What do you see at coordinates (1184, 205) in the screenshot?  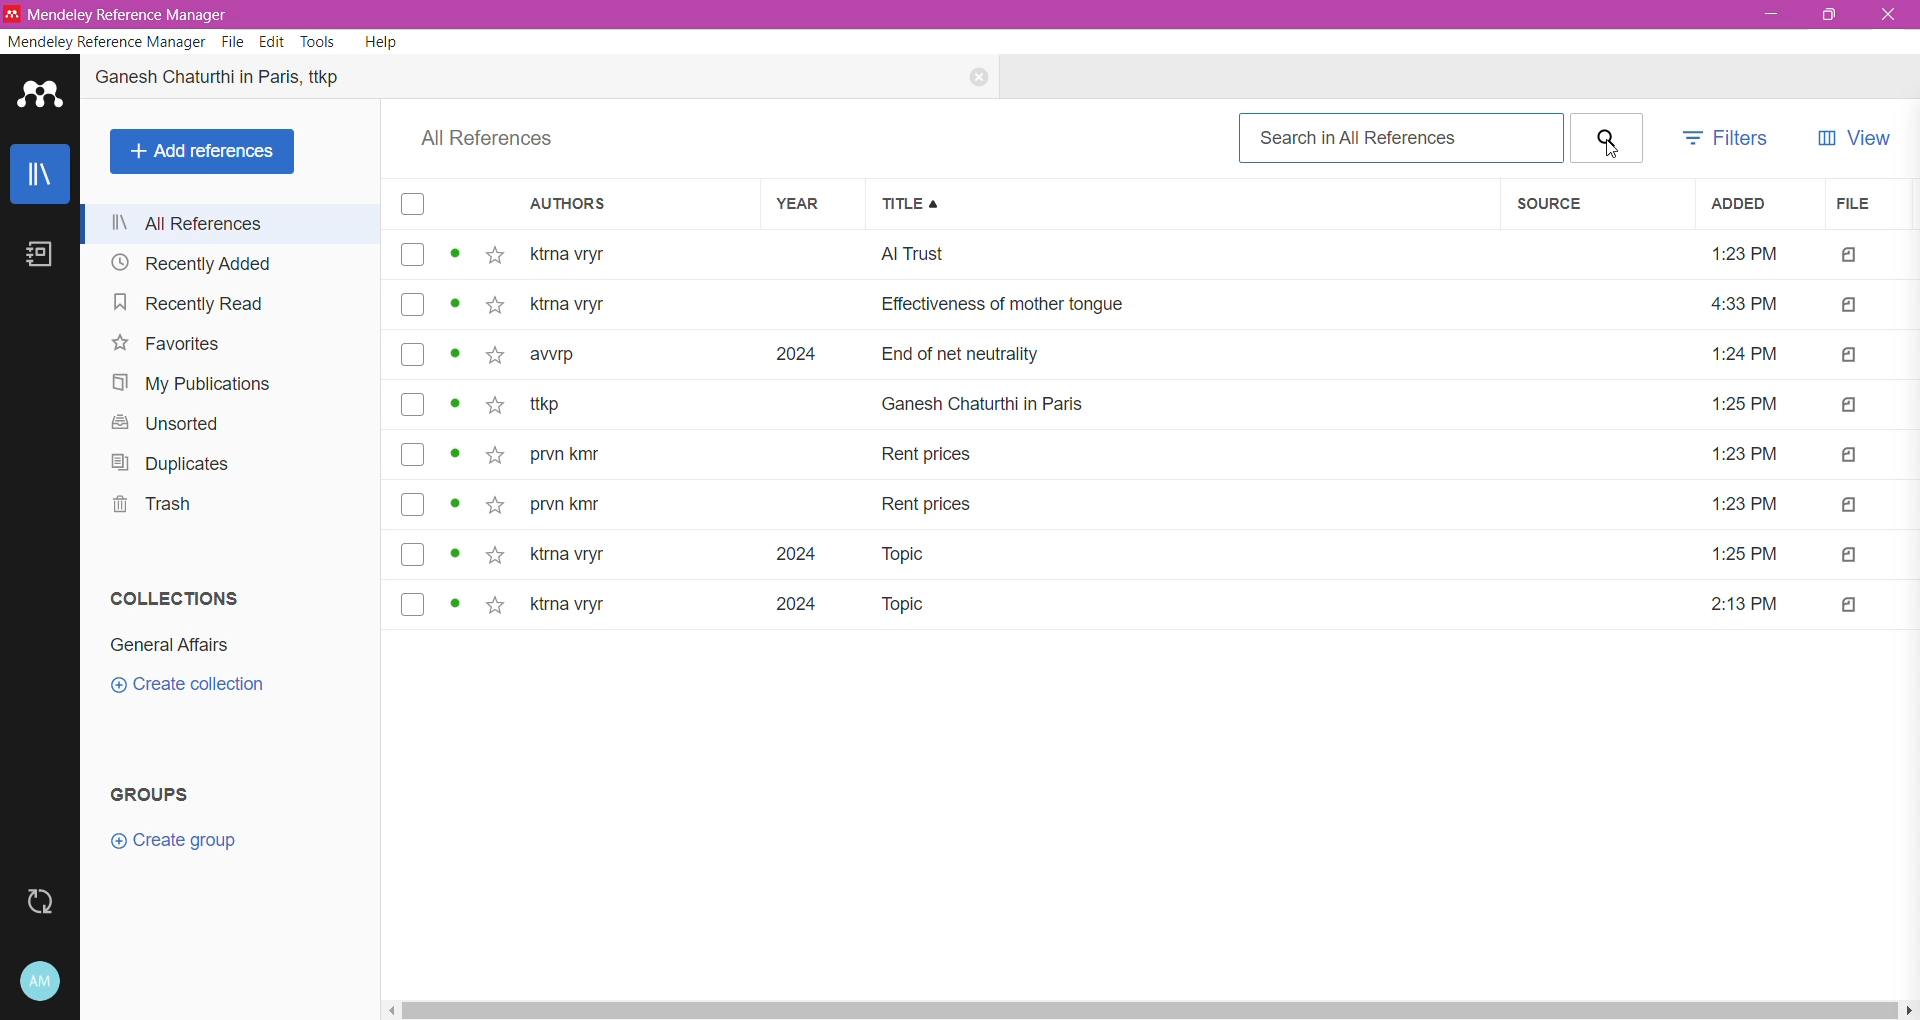 I see `Title` at bounding box center [1184, 205].